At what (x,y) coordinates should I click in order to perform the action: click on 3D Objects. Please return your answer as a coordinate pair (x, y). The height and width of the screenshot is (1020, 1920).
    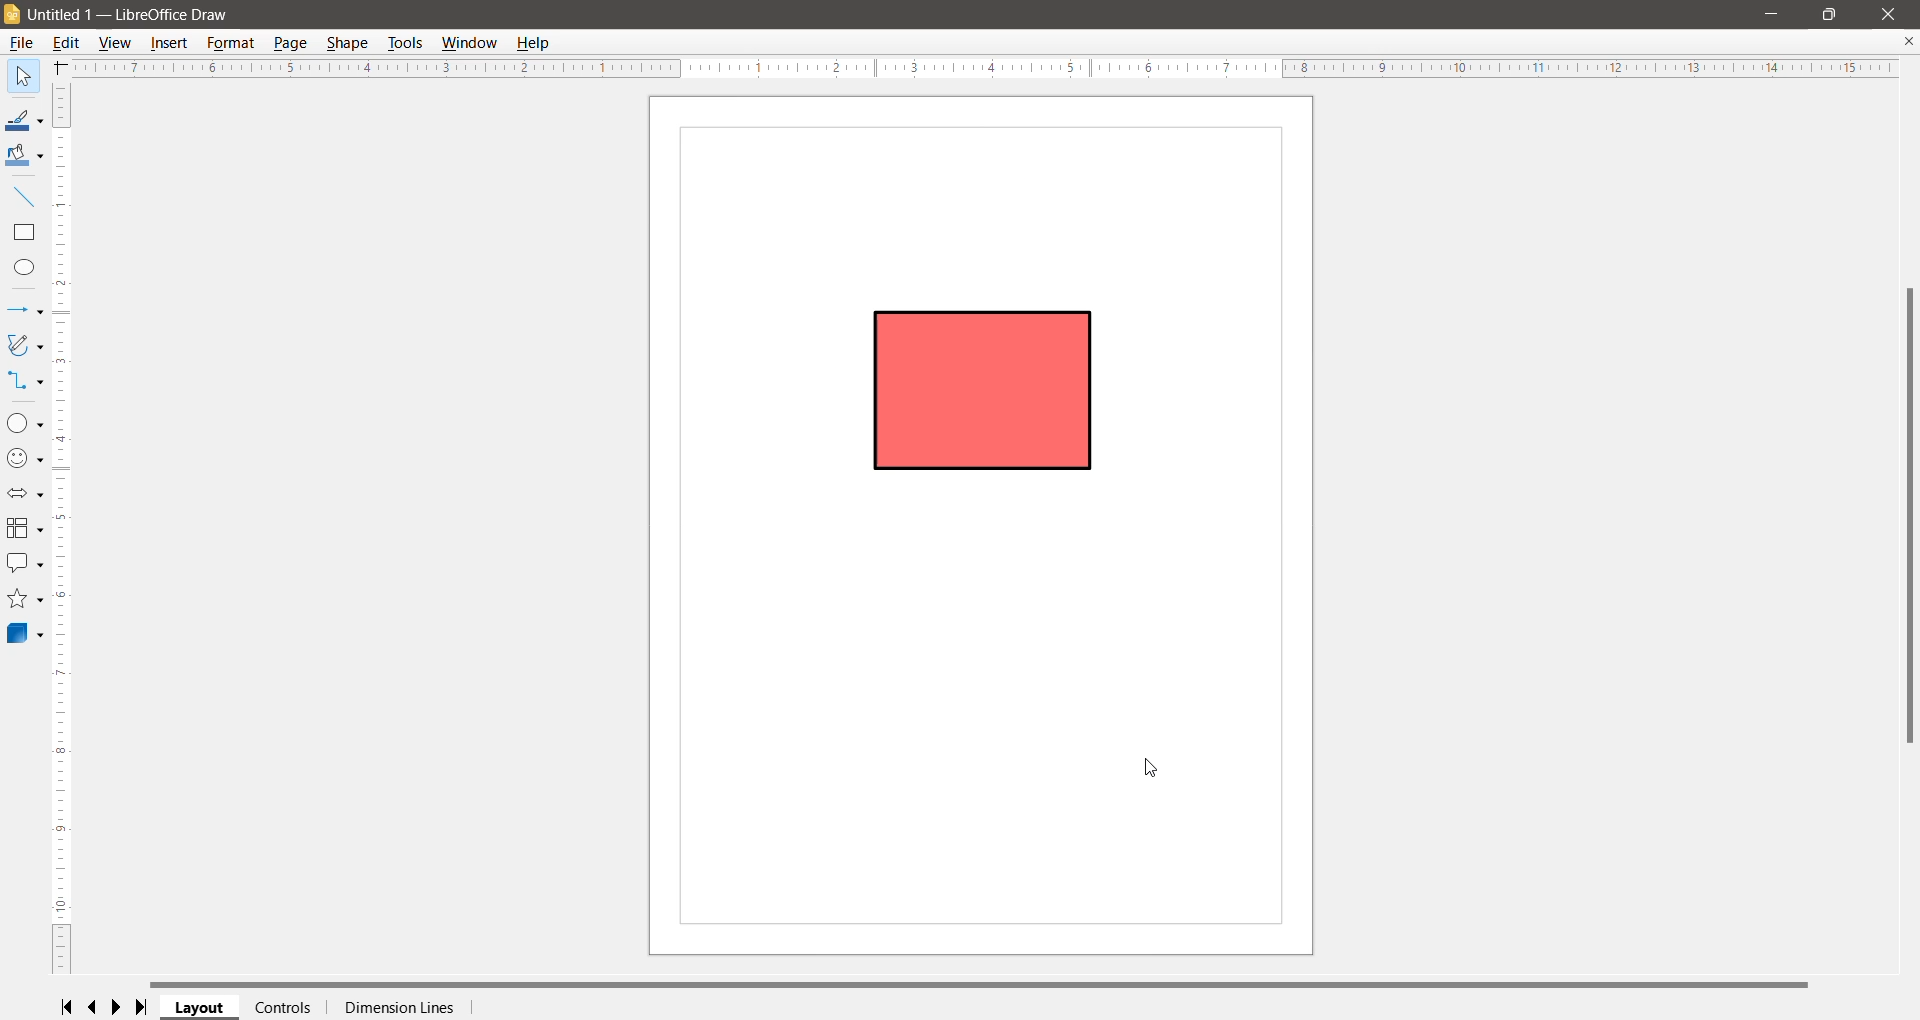
    Looking at the image, I should click on (25, 632).